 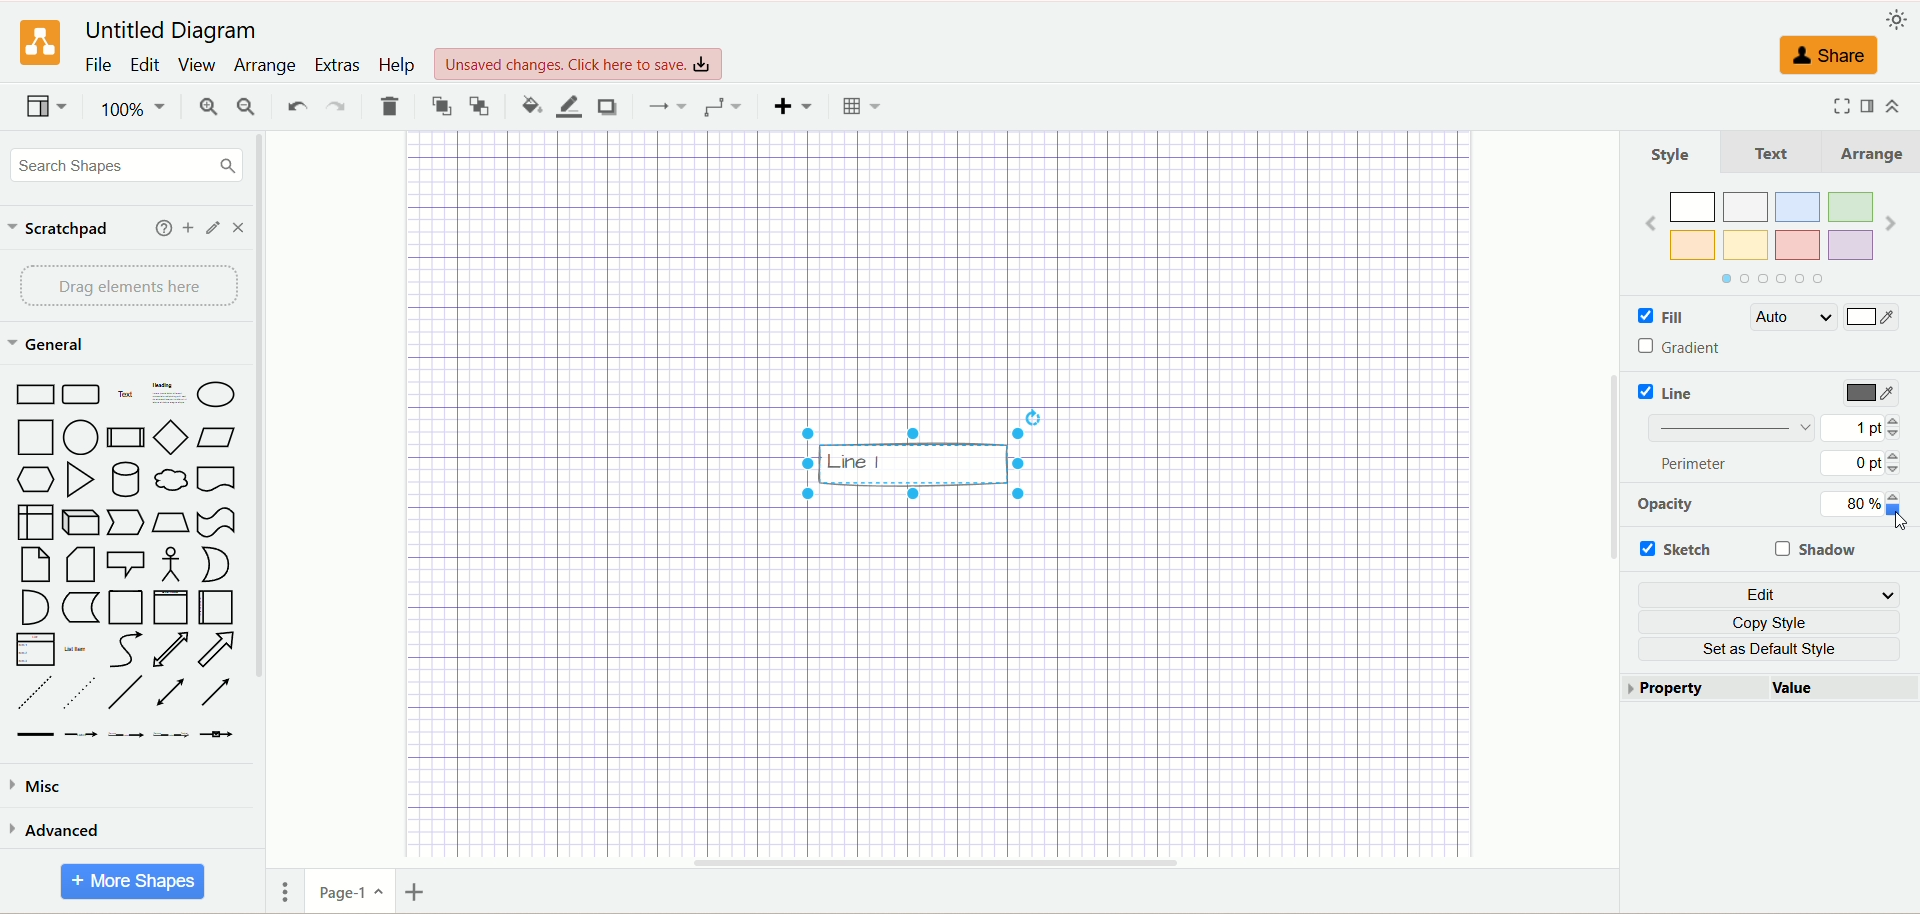 What do you see at coordinates (1861, 465) in the screenshot?
I see `0 pt` at bounding box center [1861, 465].